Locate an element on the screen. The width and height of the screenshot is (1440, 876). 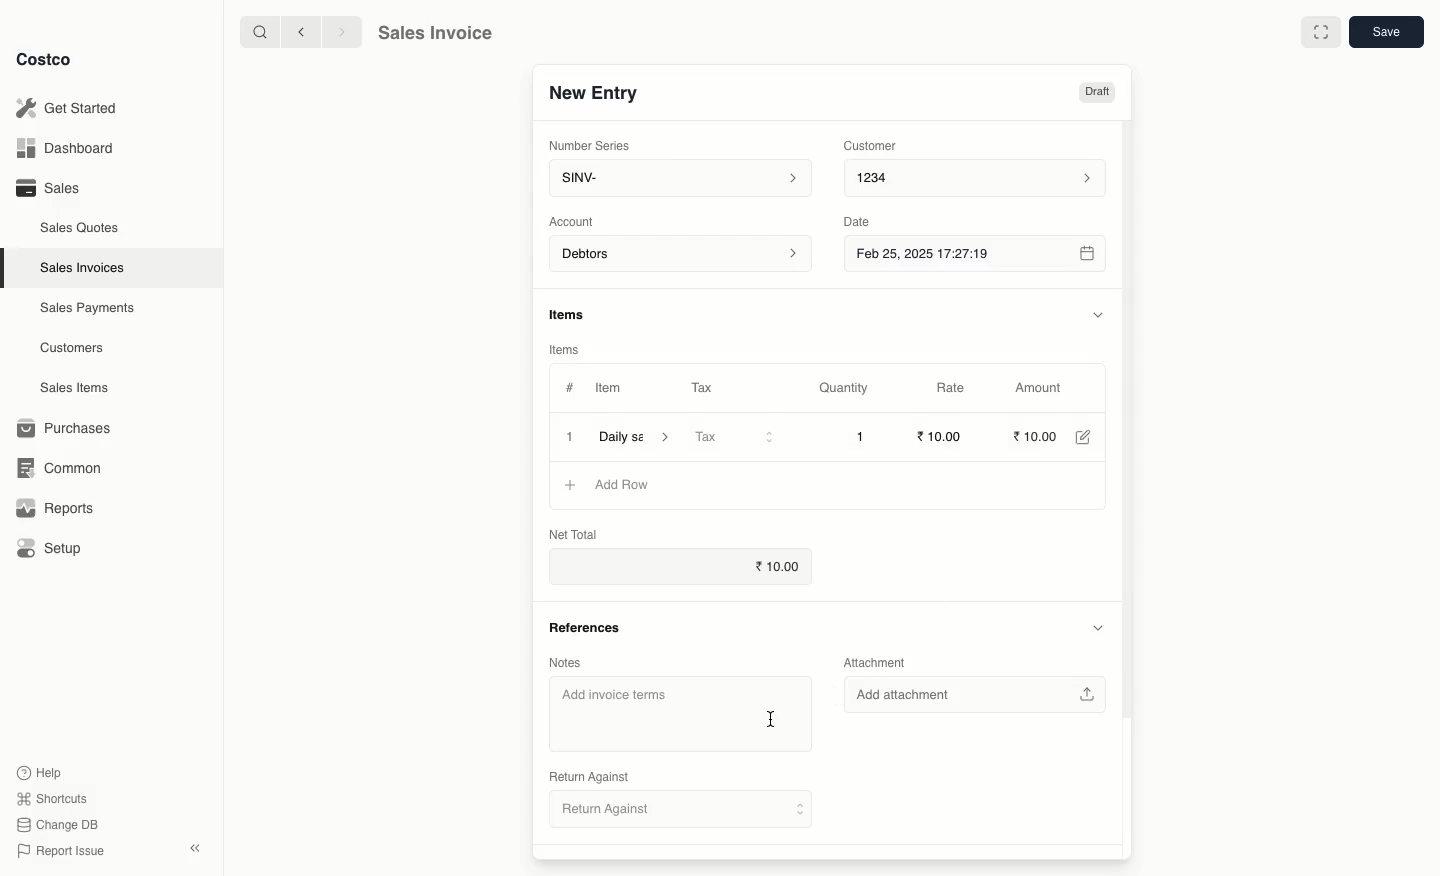
Back is located at coordinates (296, 34).